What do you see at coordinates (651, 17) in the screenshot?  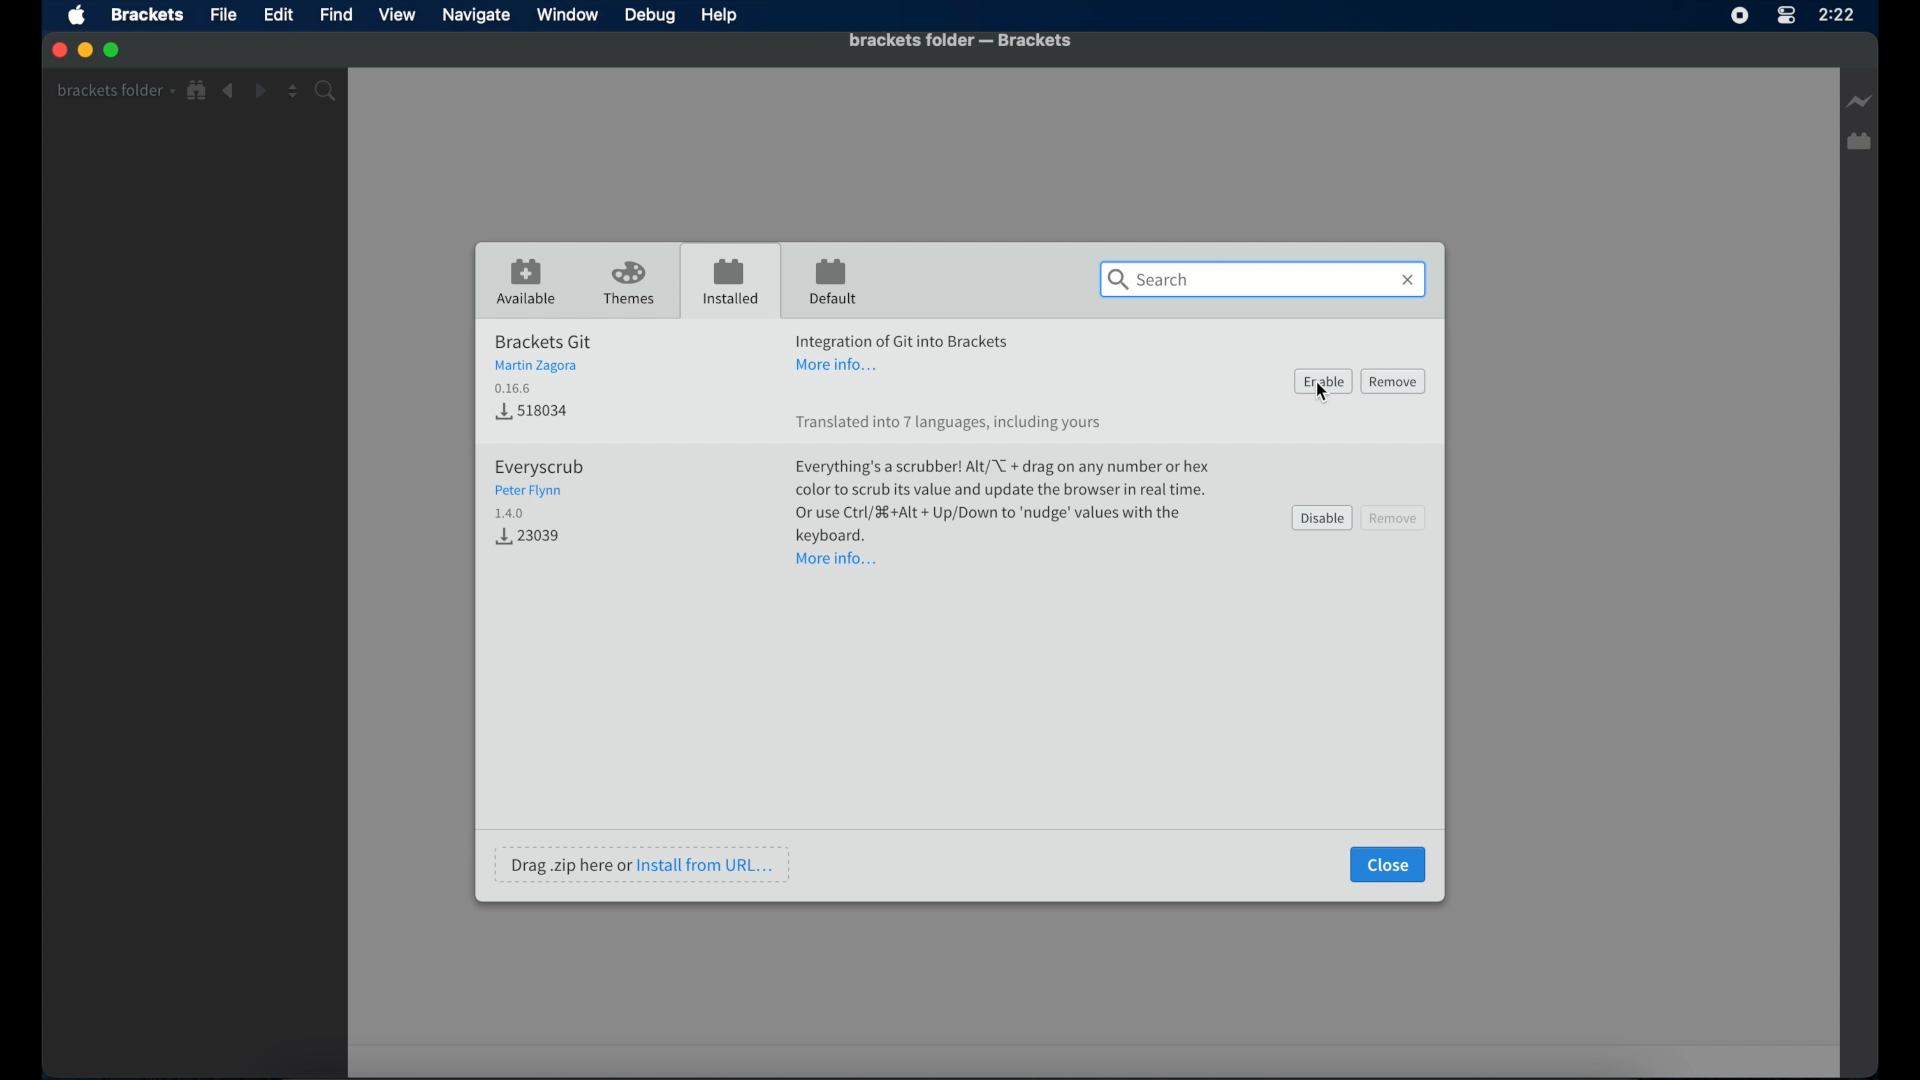 I see `debug` at bounding box center [651, 17].